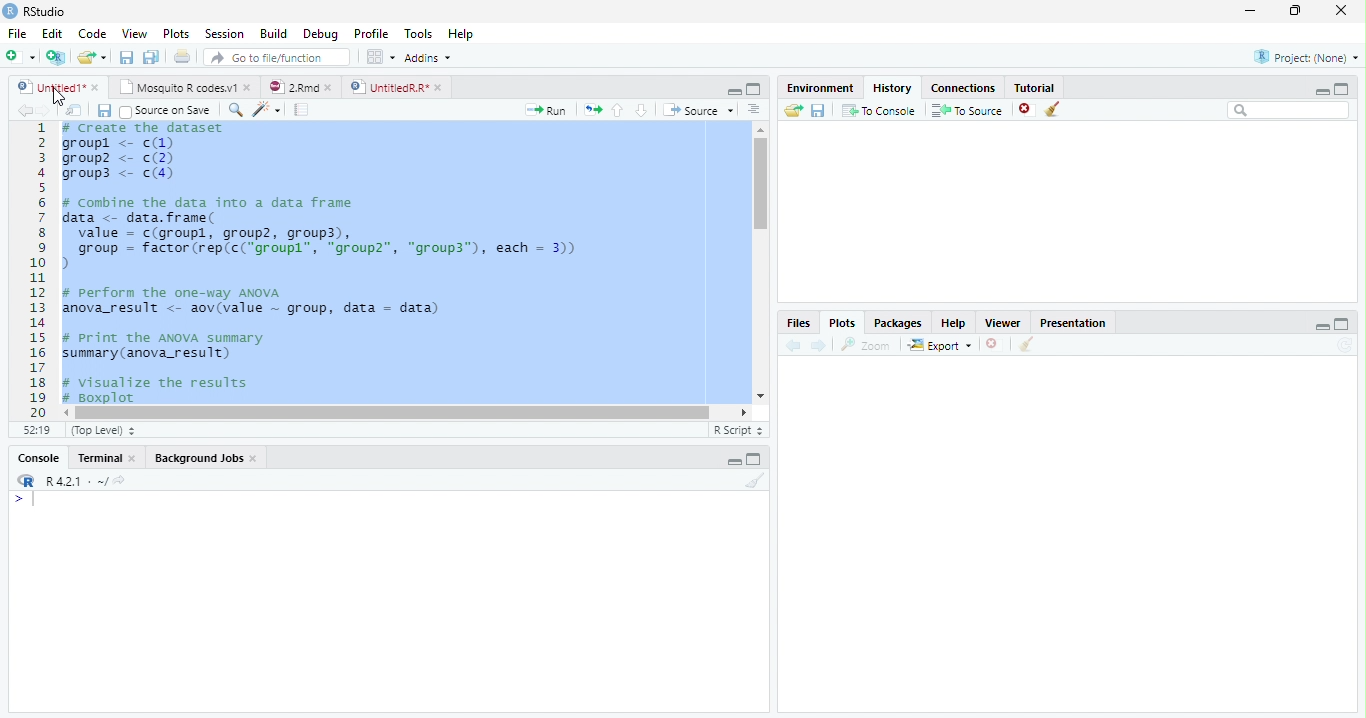  Describe the element at coordinates (841, 323) in the screenshot. I see `Plots` at that location.